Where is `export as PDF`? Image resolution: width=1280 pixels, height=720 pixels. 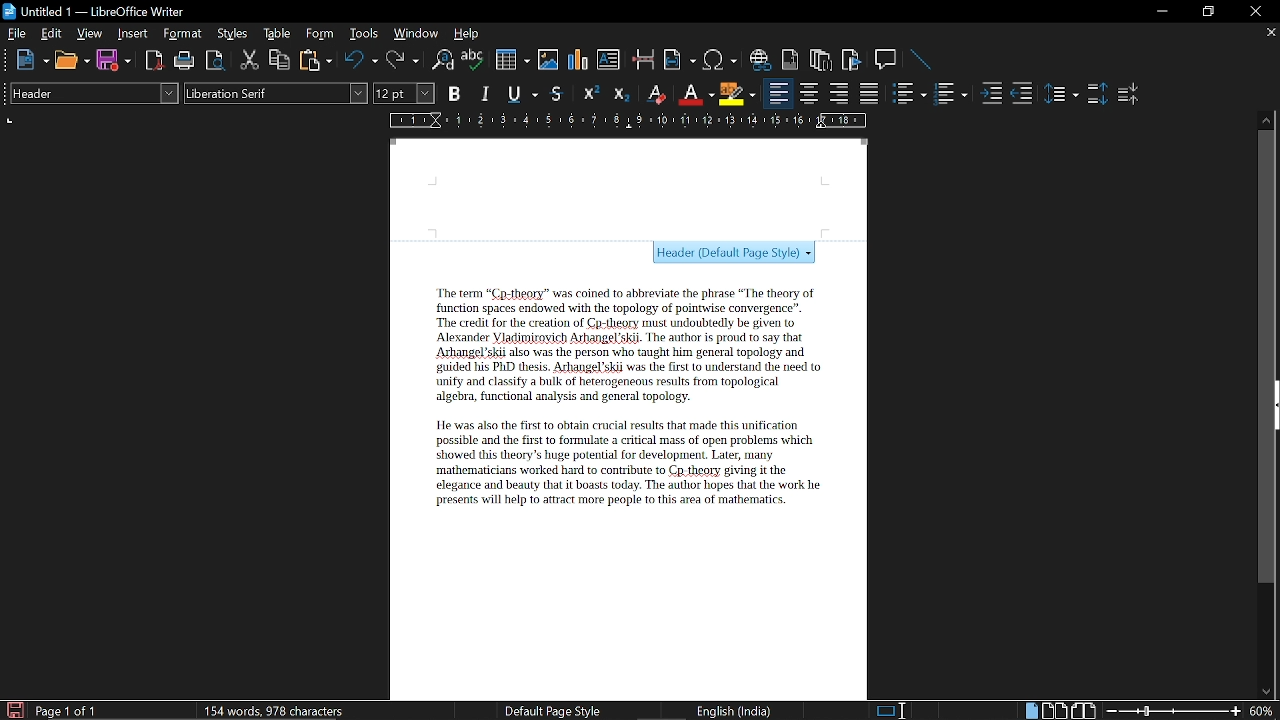 export as PDF is located at coordinates (155, 62).